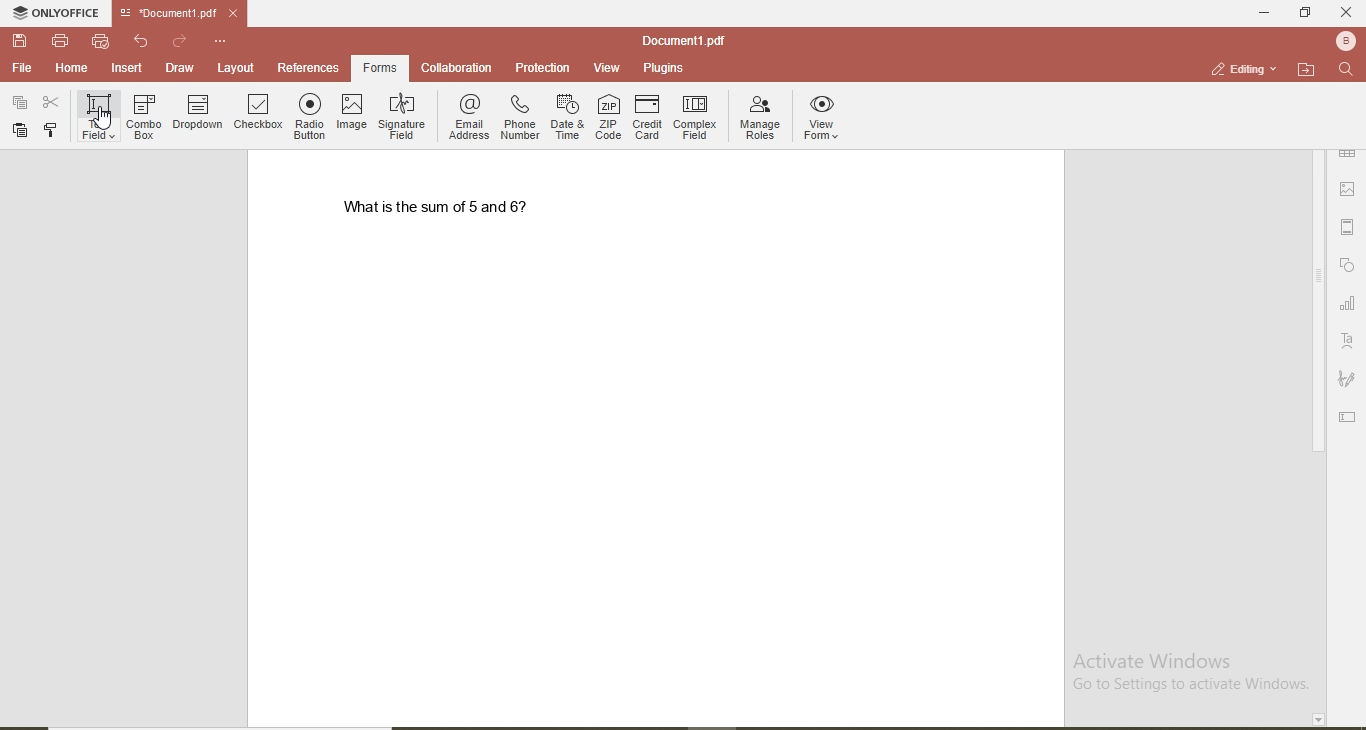 This screenshot has width=1366, height=730. I want to click on shapes, so click(1350, 265).